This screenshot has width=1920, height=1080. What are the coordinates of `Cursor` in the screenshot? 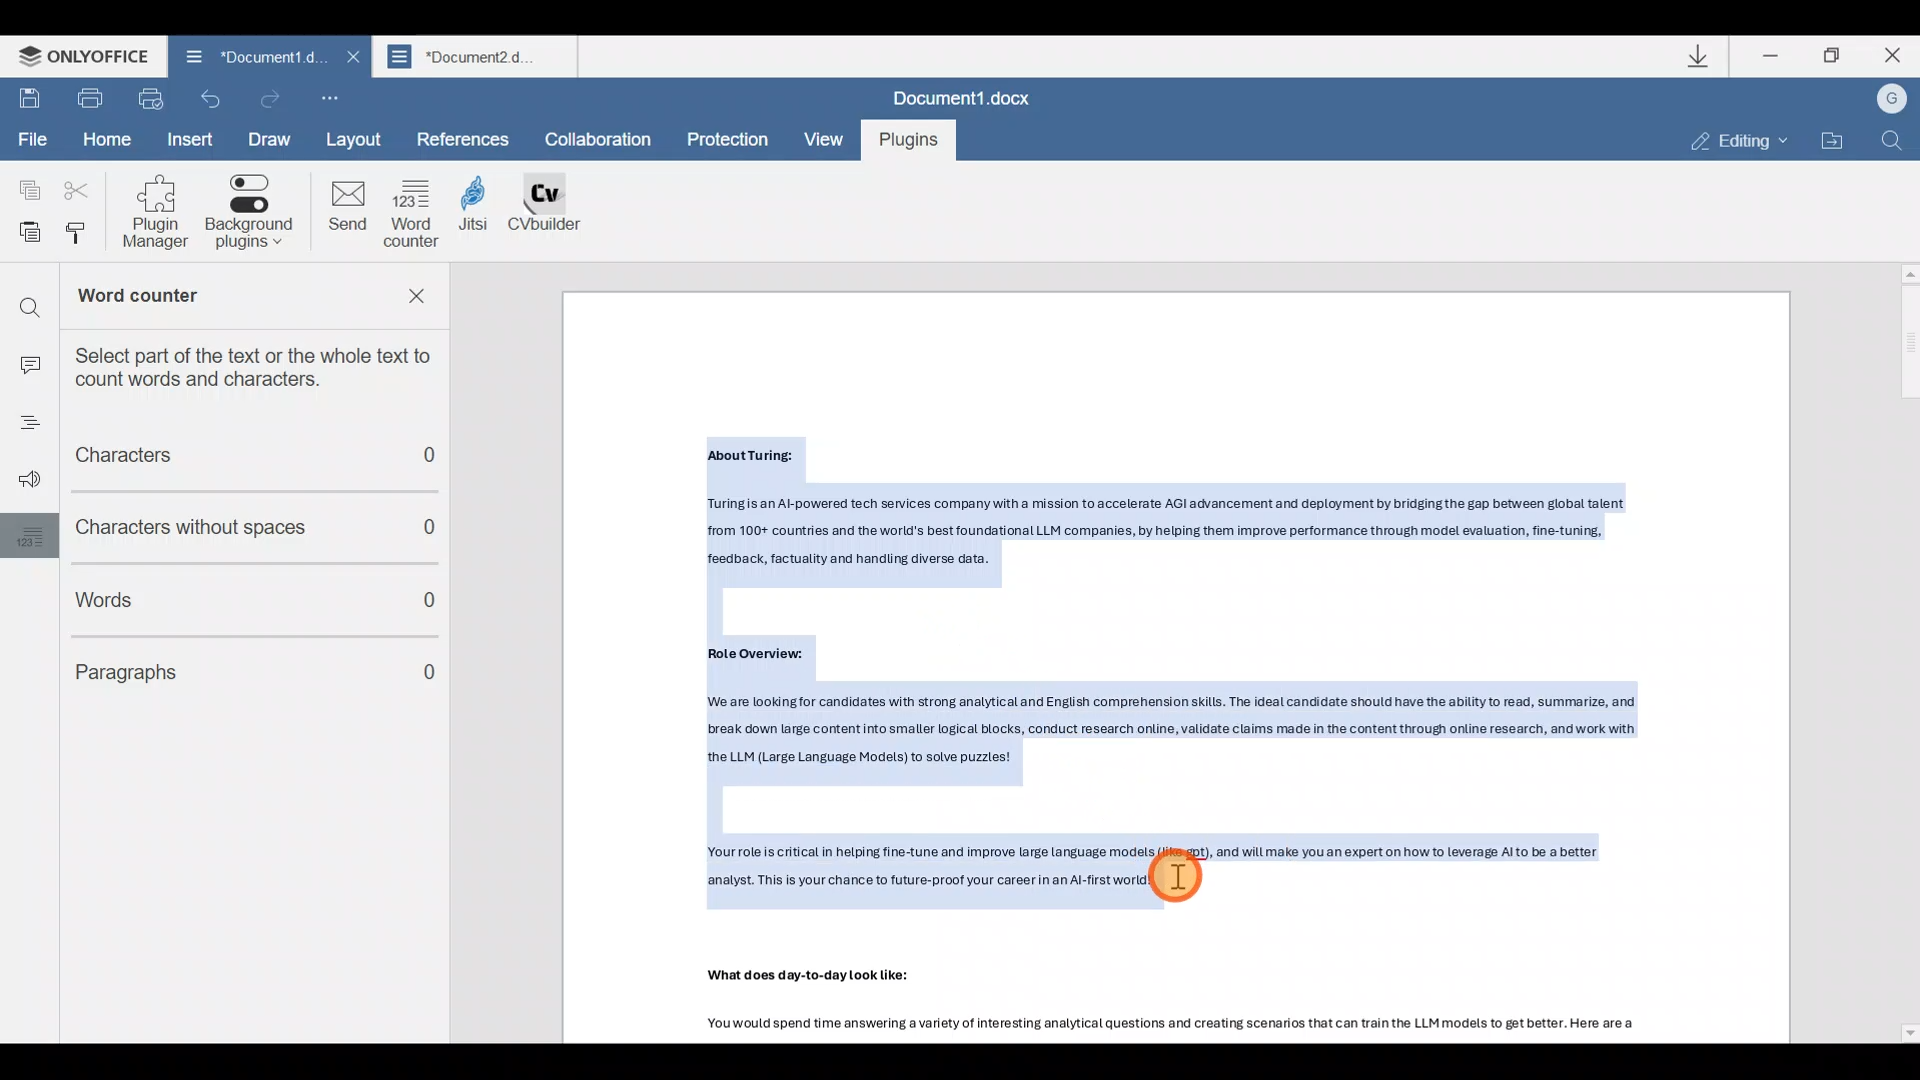 It's located at (1193, 879).